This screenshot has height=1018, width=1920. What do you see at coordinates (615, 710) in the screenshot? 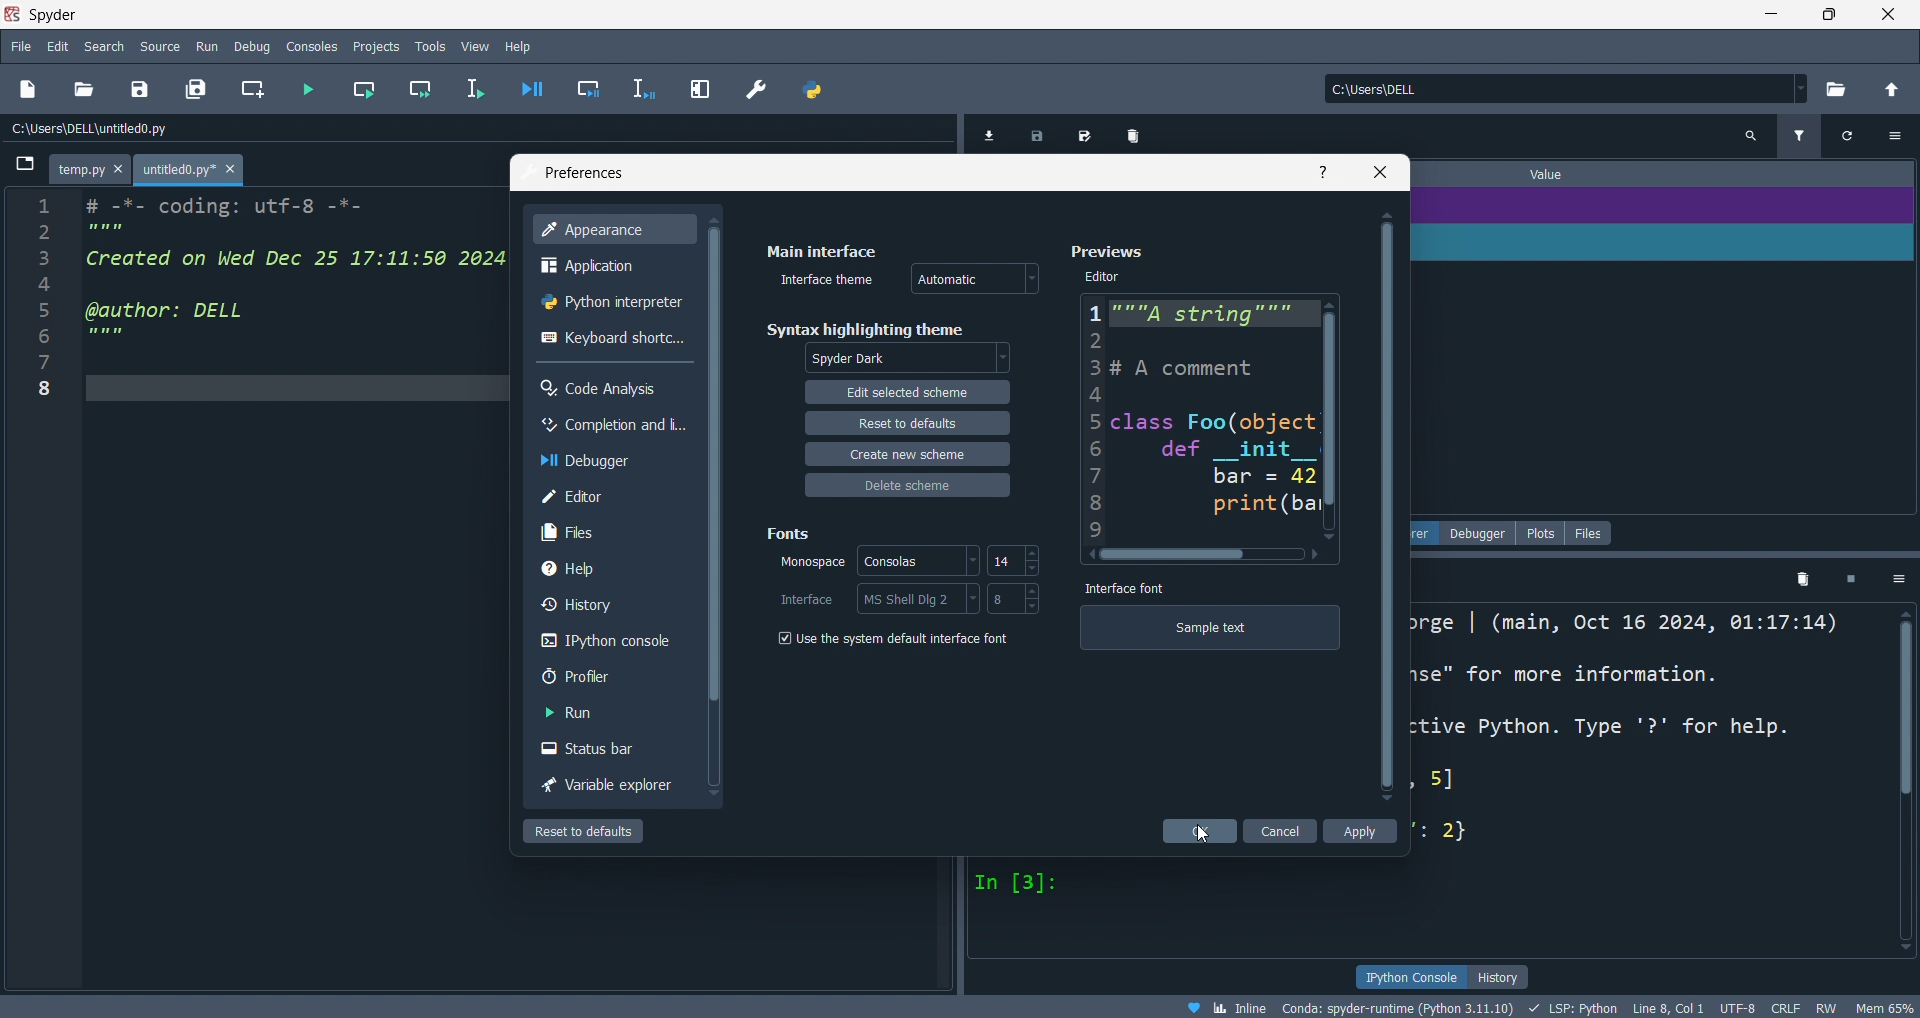
I see `run` at bounding box center [615, 710].